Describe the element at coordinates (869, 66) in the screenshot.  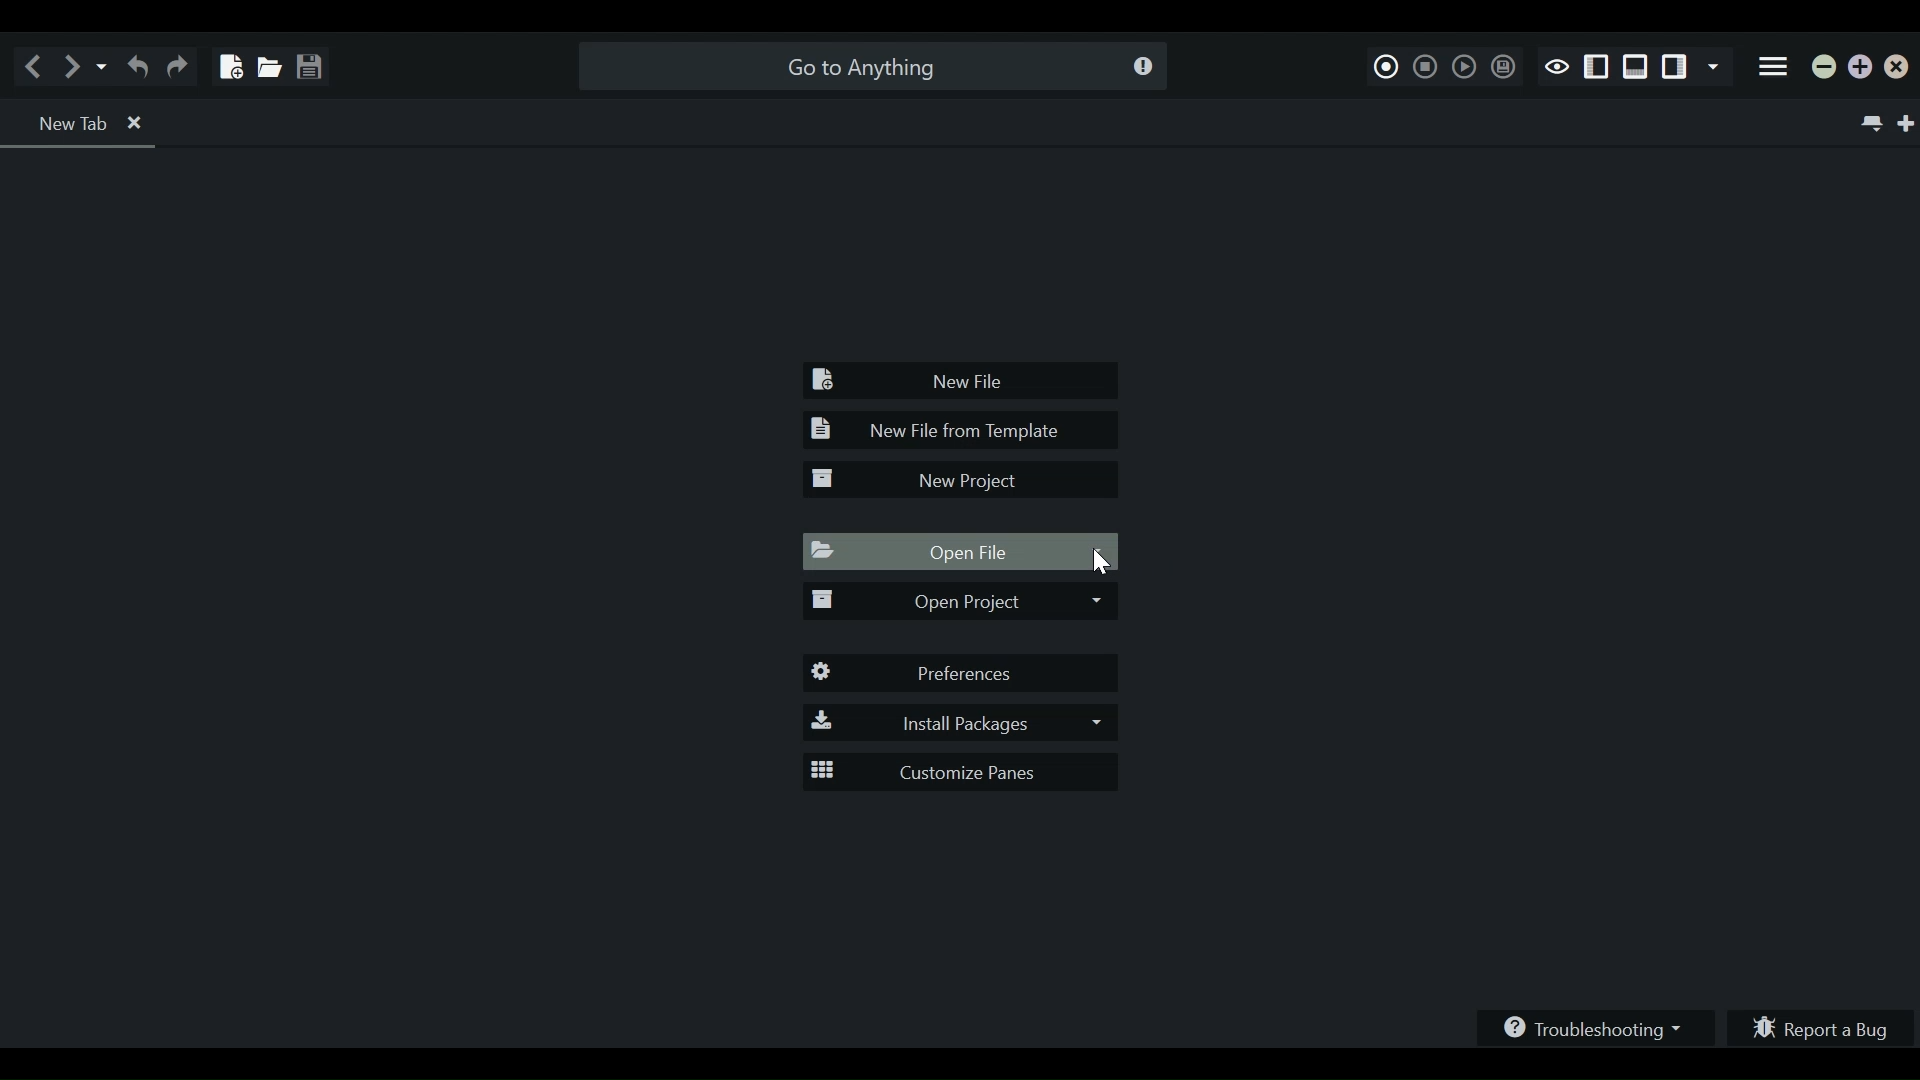
I see `Search` at that location.